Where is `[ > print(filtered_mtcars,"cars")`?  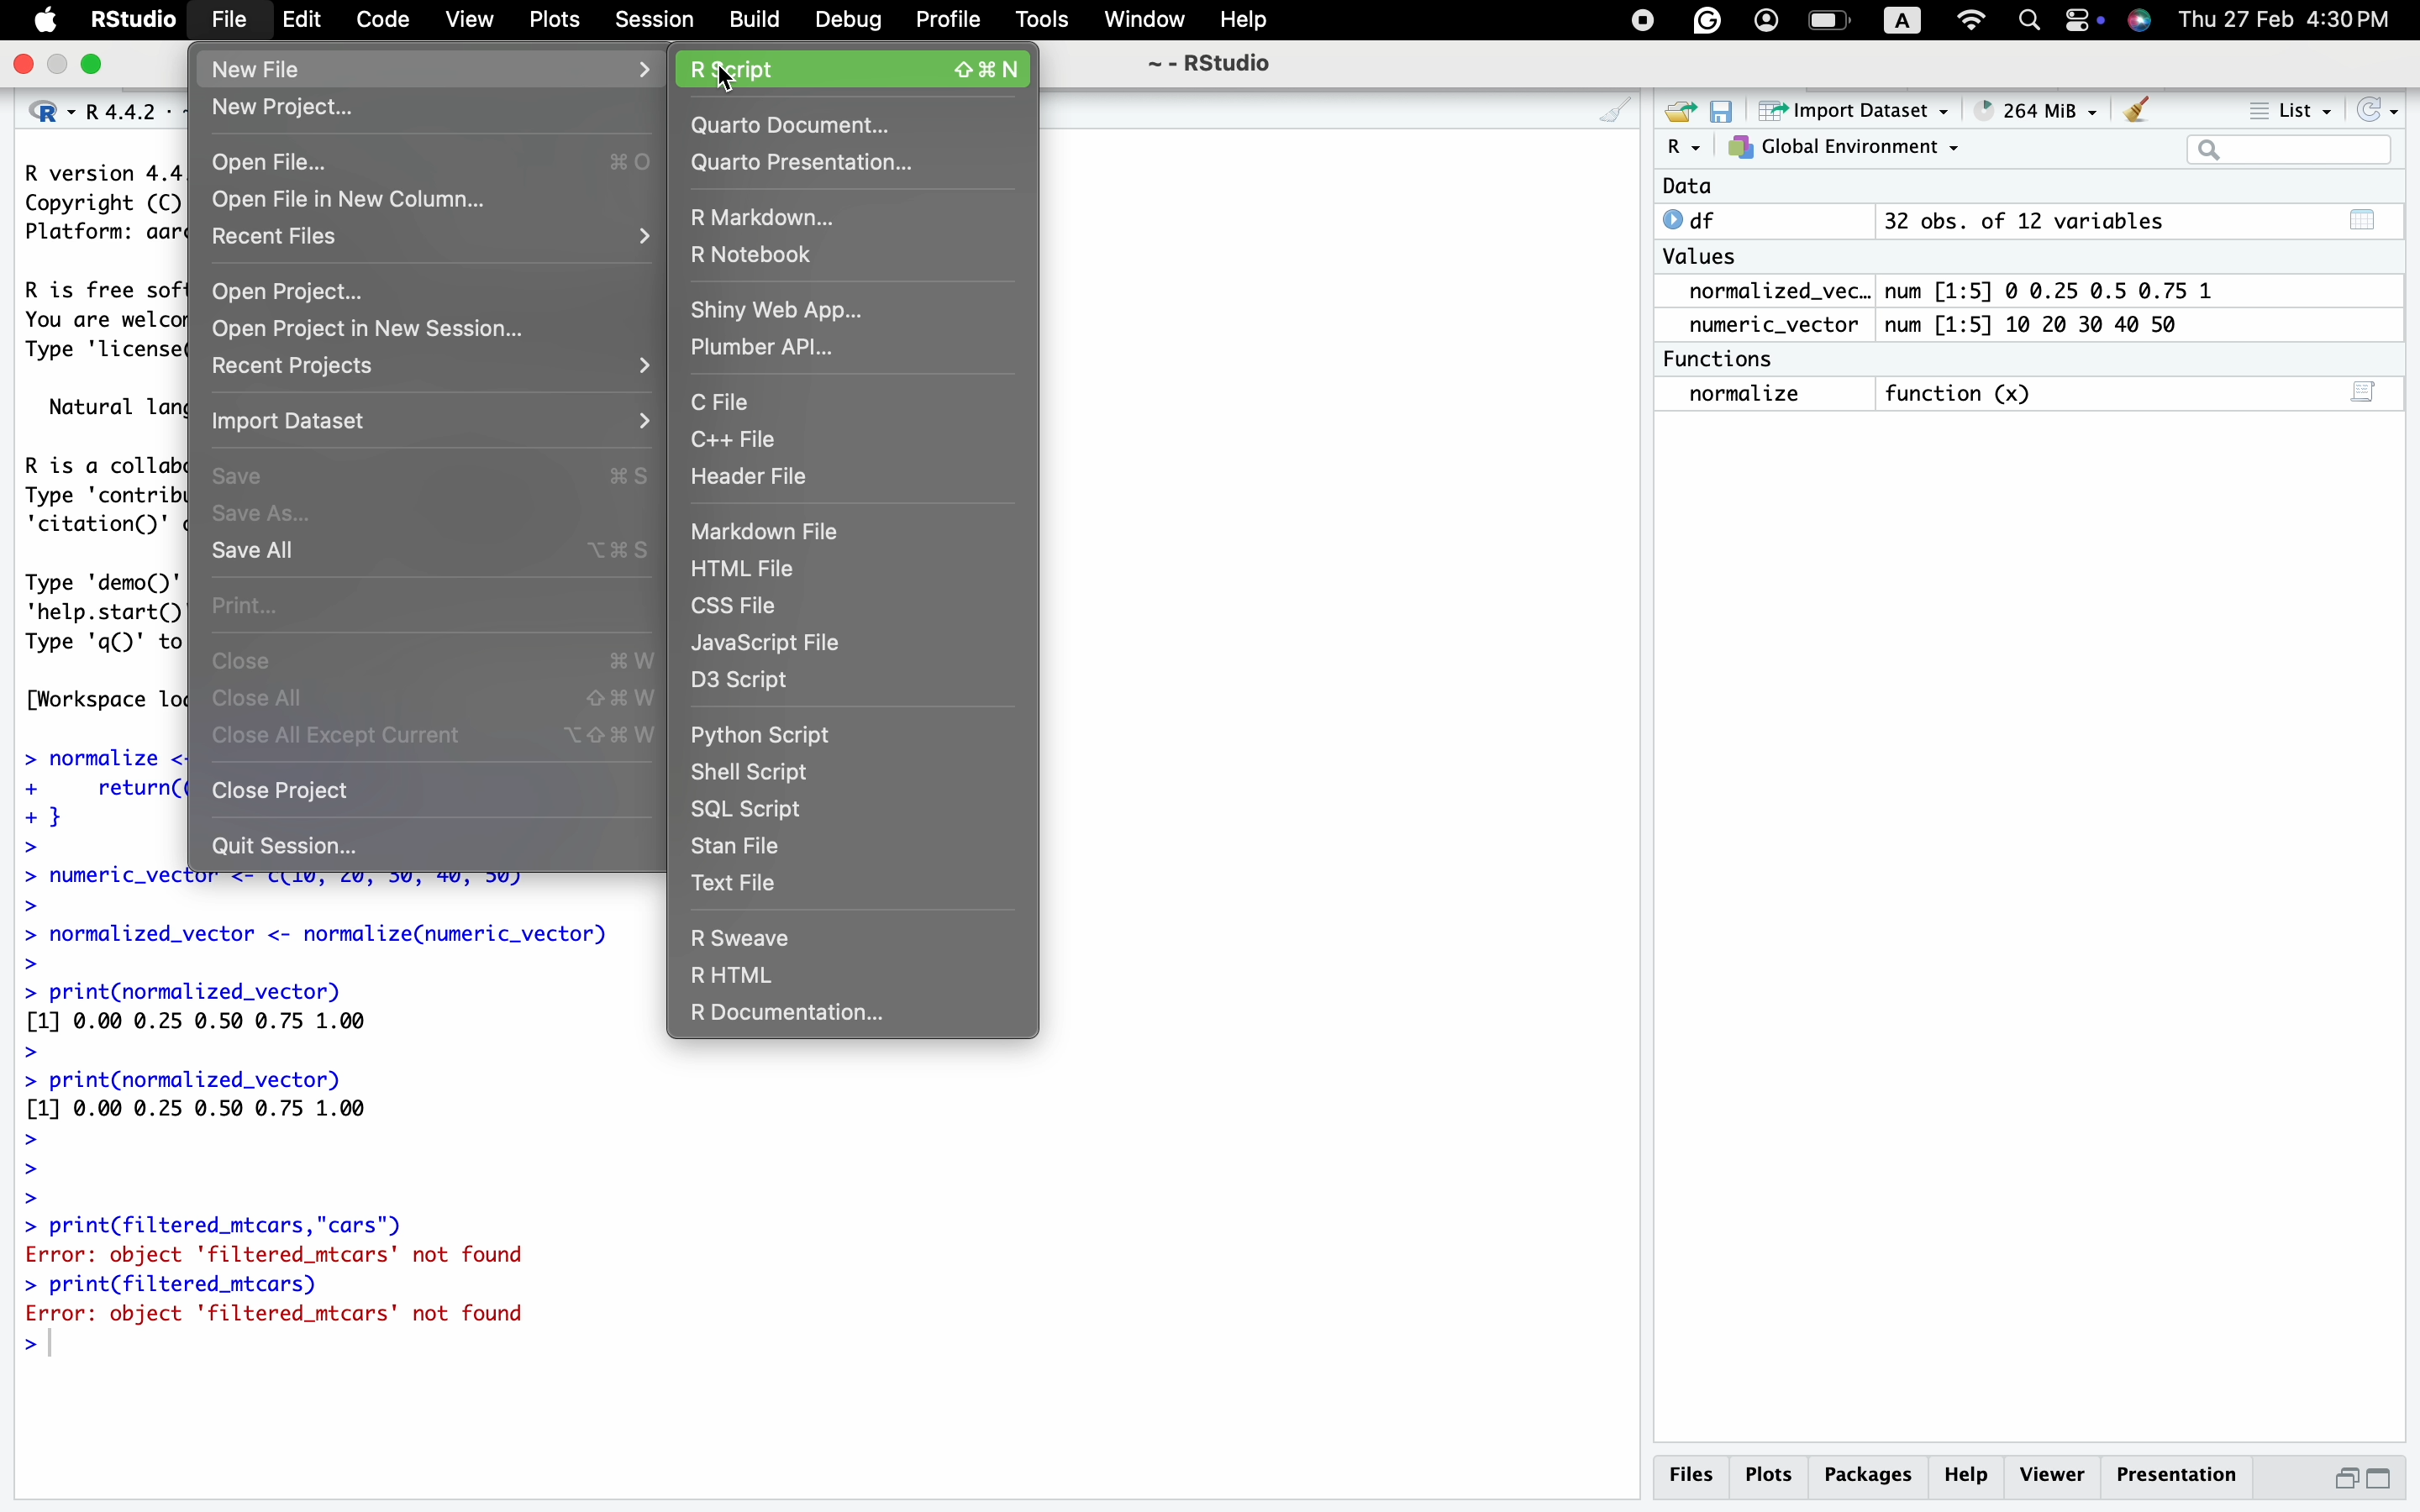 [ > print(filtered_mtcars,"cars") is located at coordinates (215, 1226).